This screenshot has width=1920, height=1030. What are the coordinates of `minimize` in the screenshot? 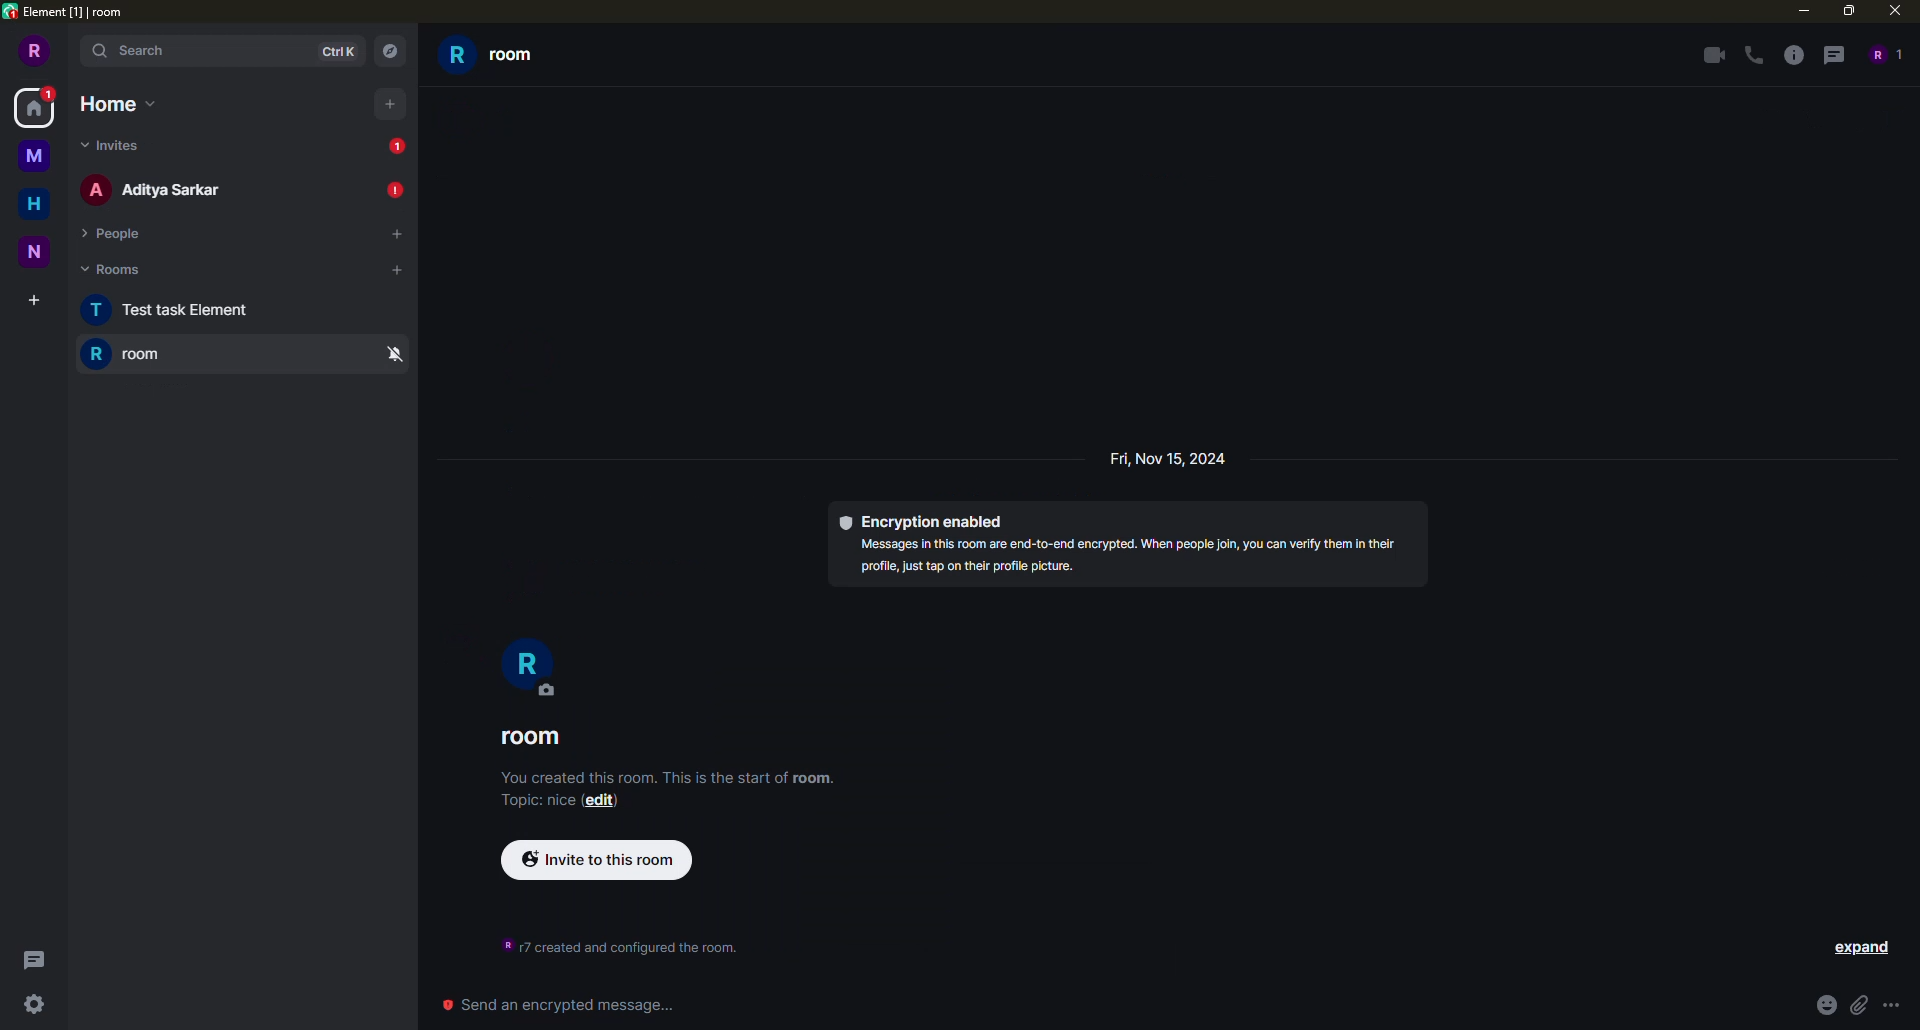 It's located at (1802, 11).